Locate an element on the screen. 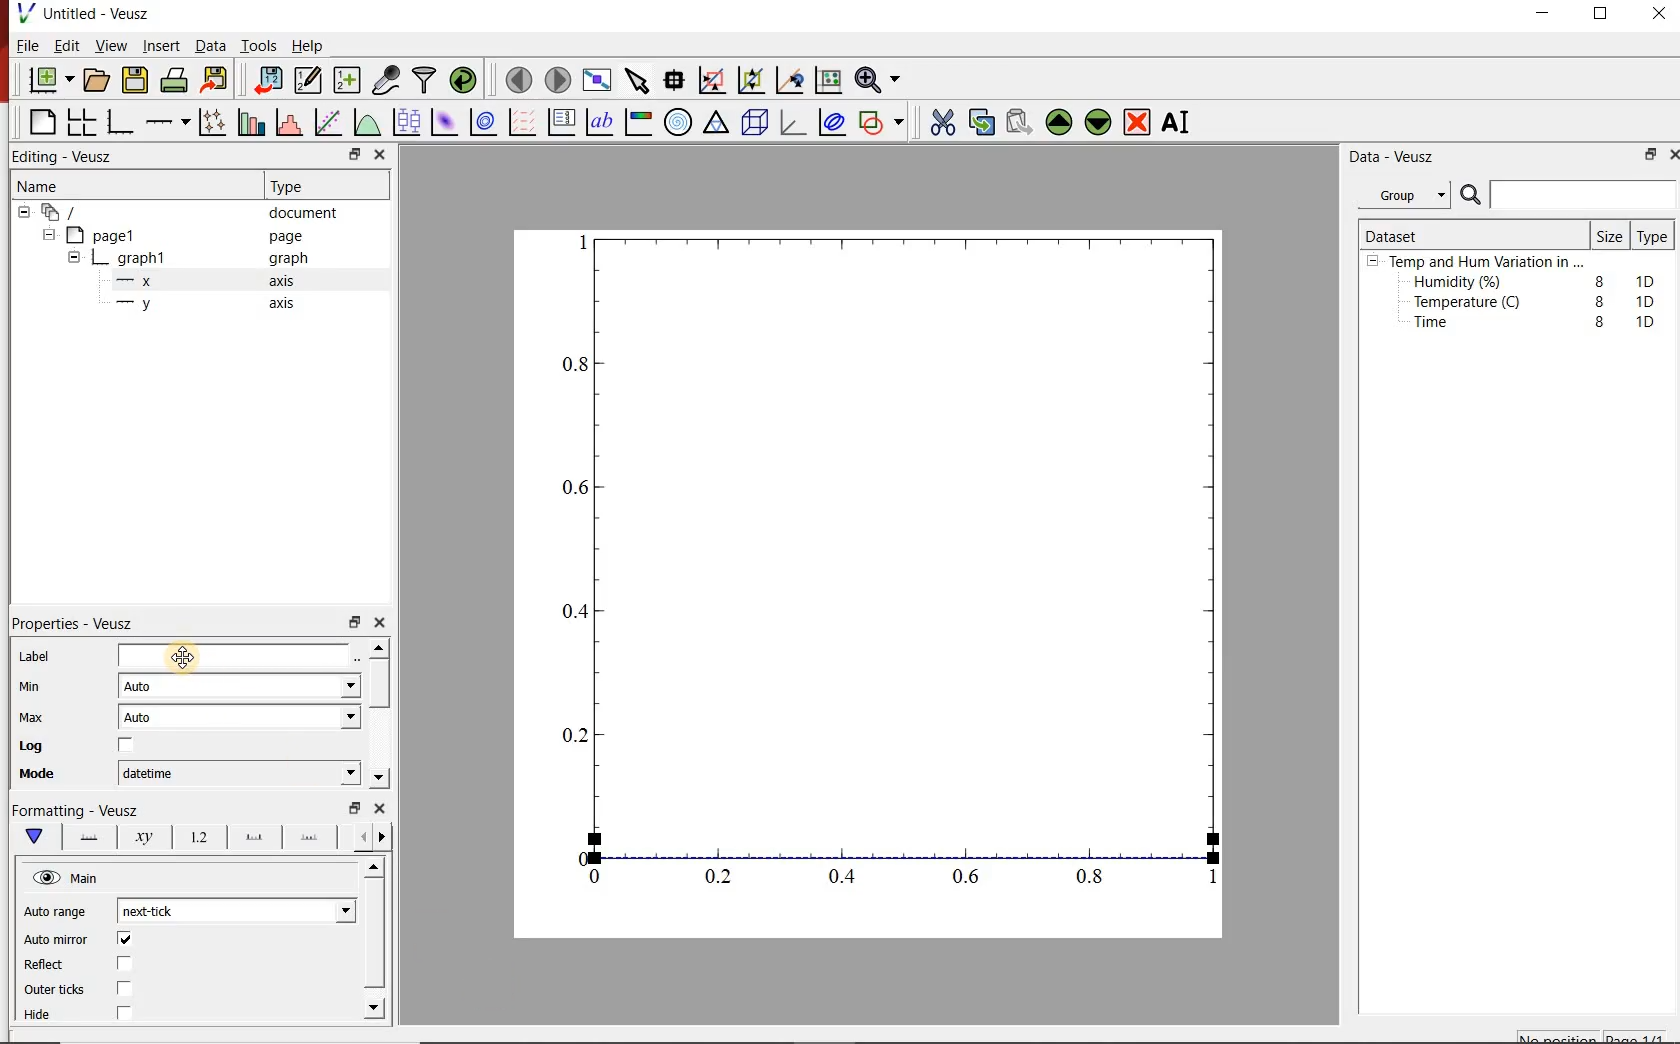 This screenshot has height=1044, width=1680. 3d graph is located at coordinates (796, 125).